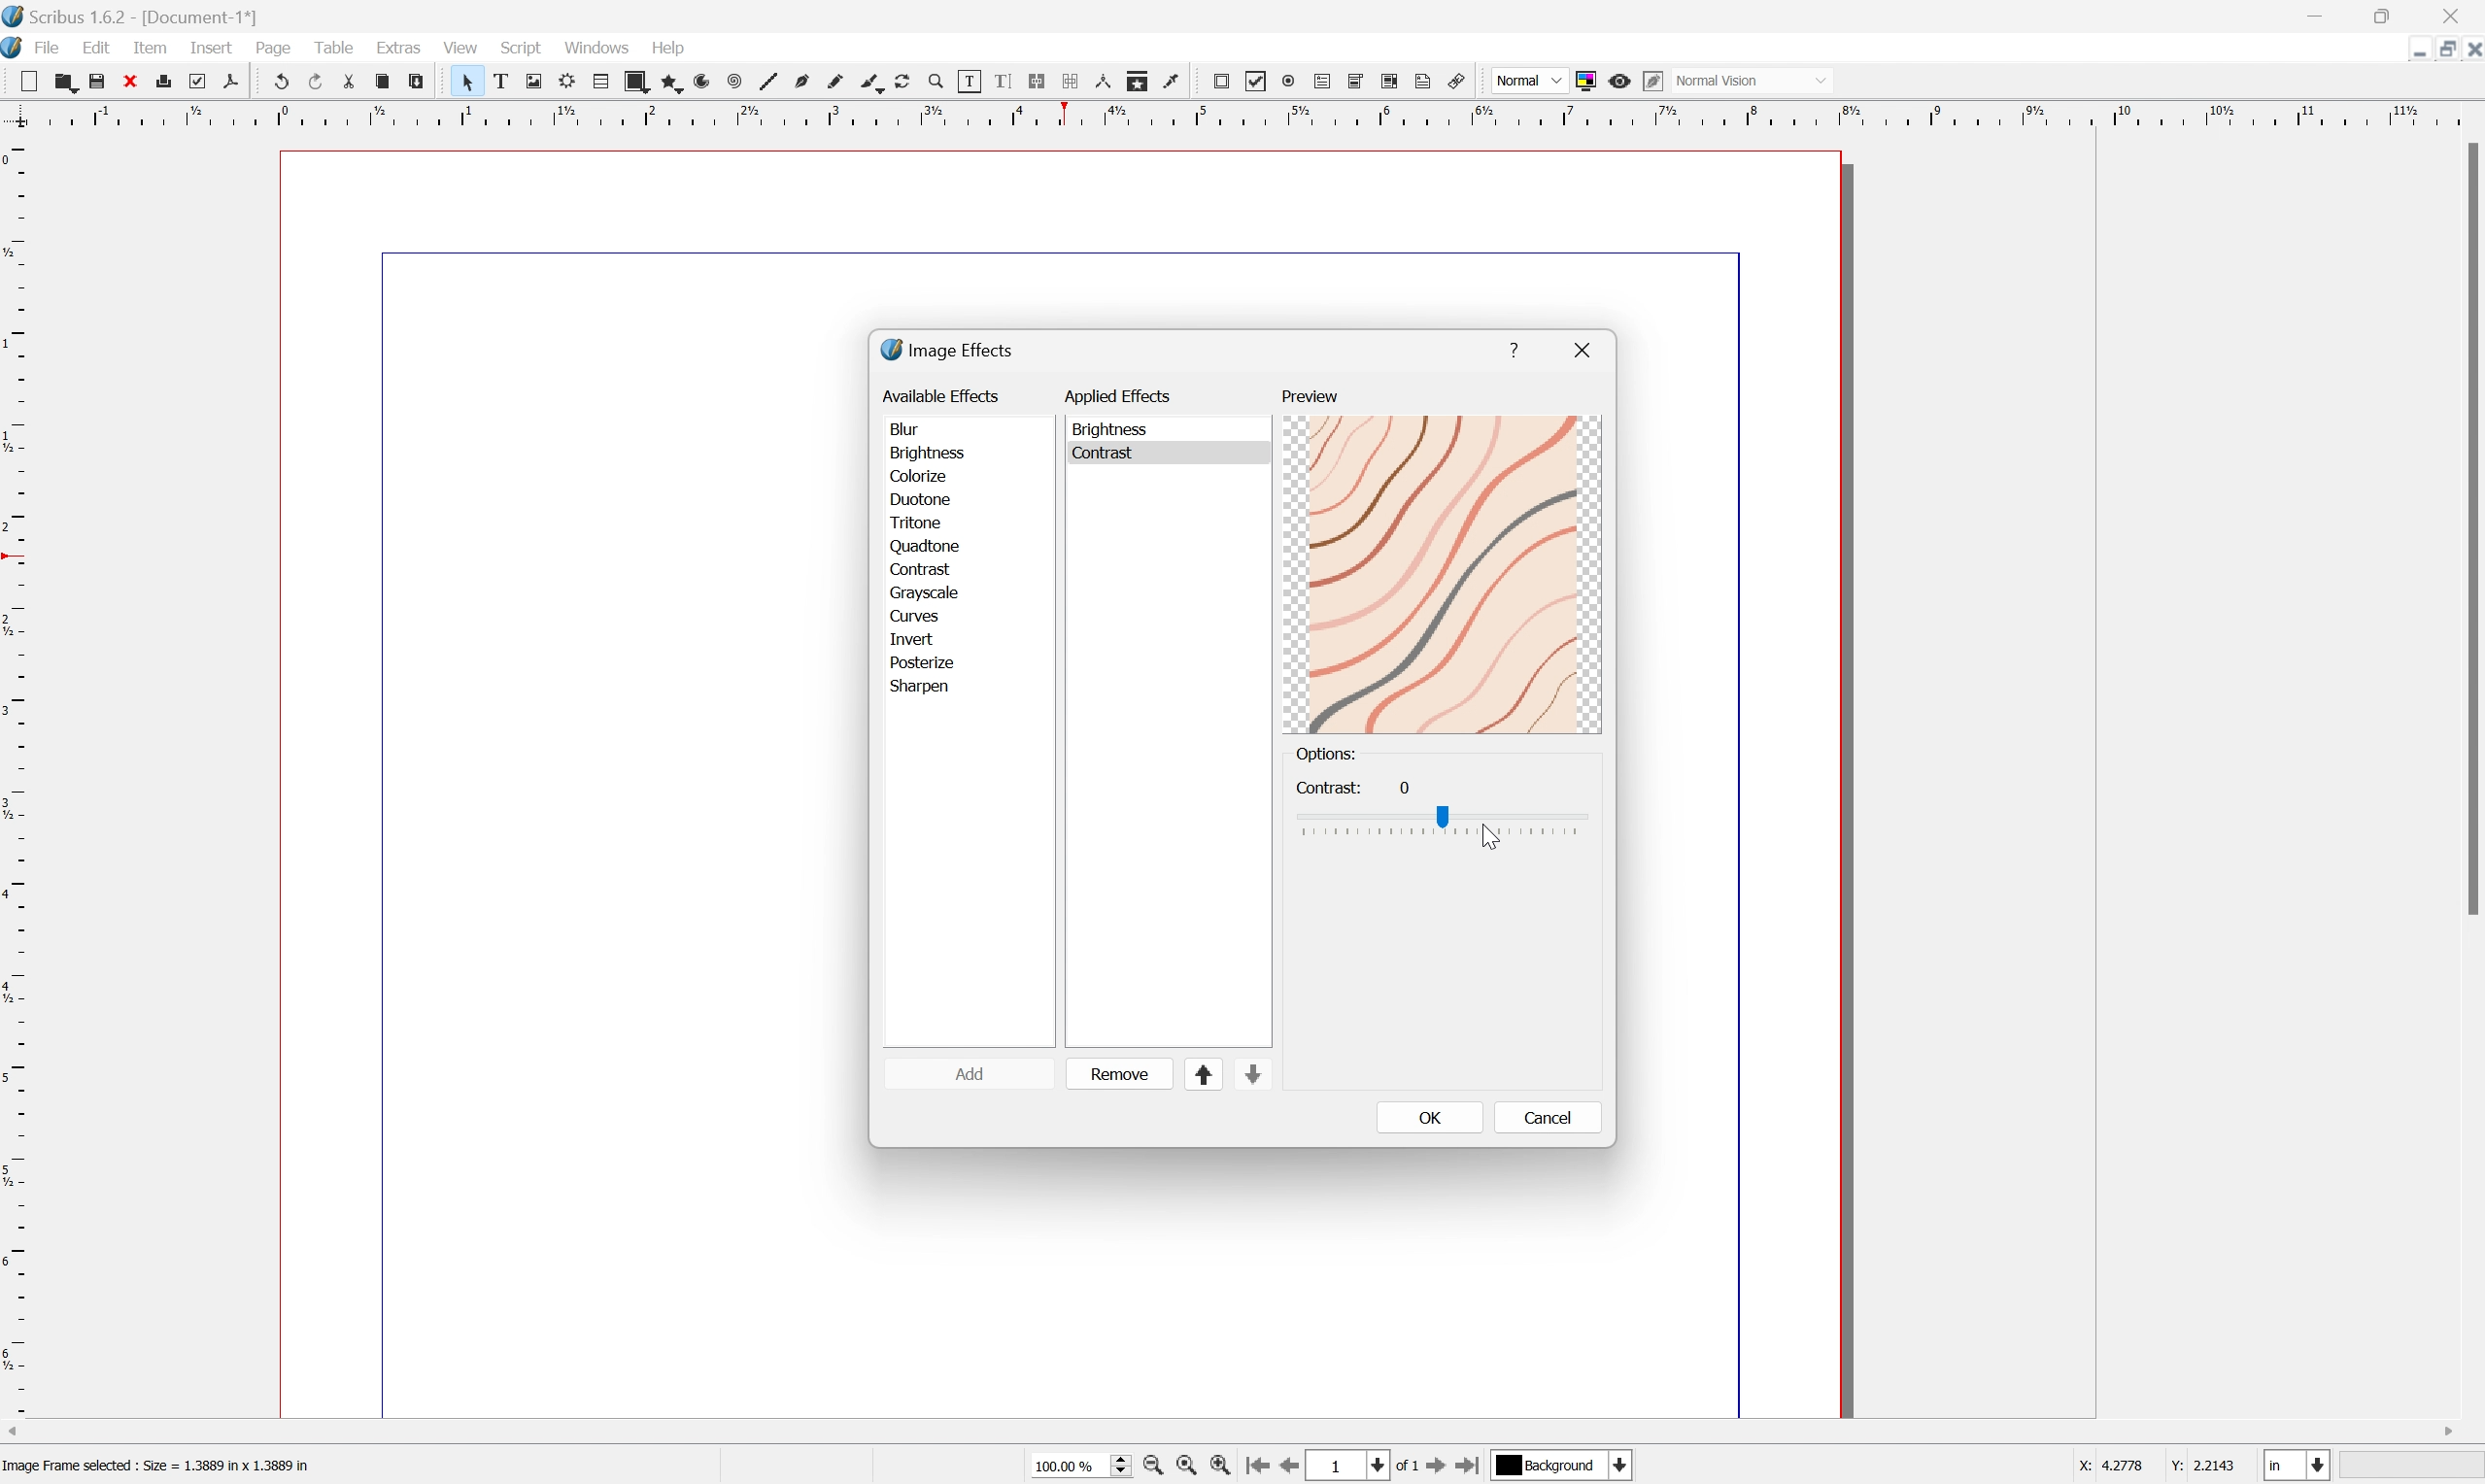  Describe the element at coordinates (16, 780) in the screenshot. I see `Vertical Margin` at that location.